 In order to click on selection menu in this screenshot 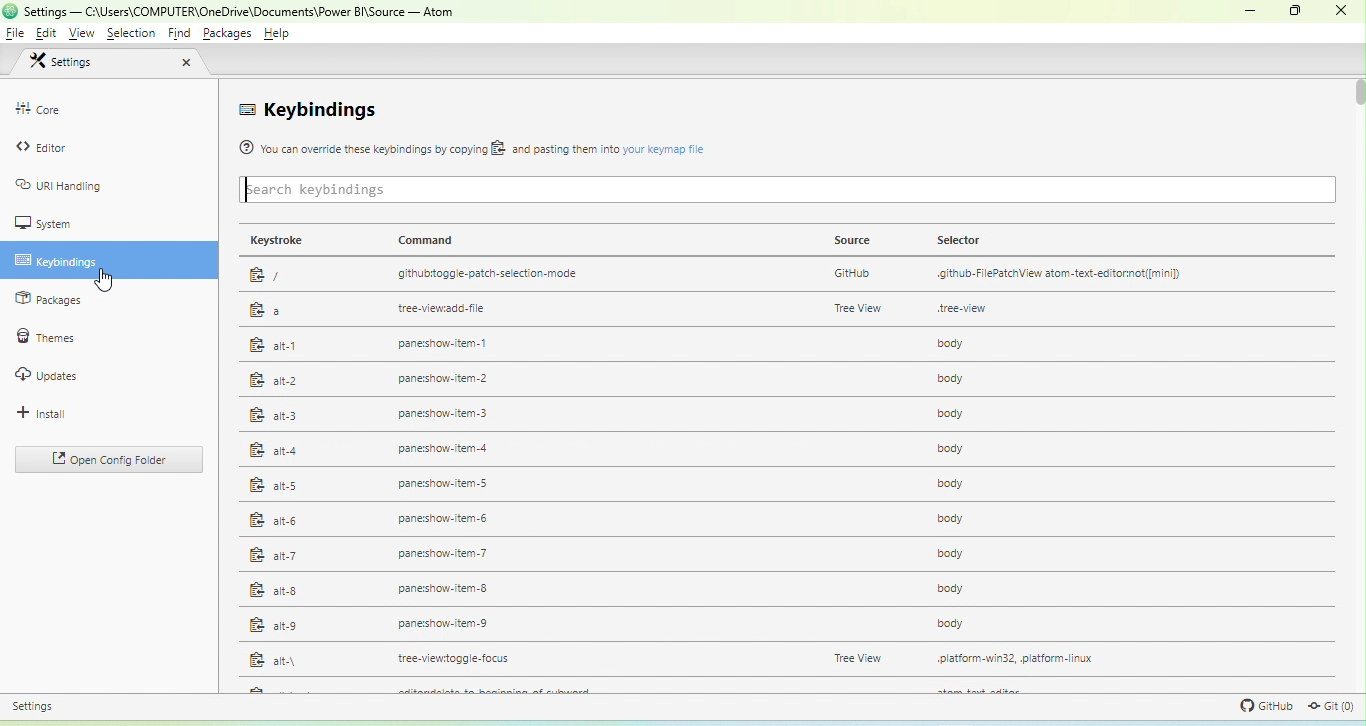, I will do `click(132, 33)`.